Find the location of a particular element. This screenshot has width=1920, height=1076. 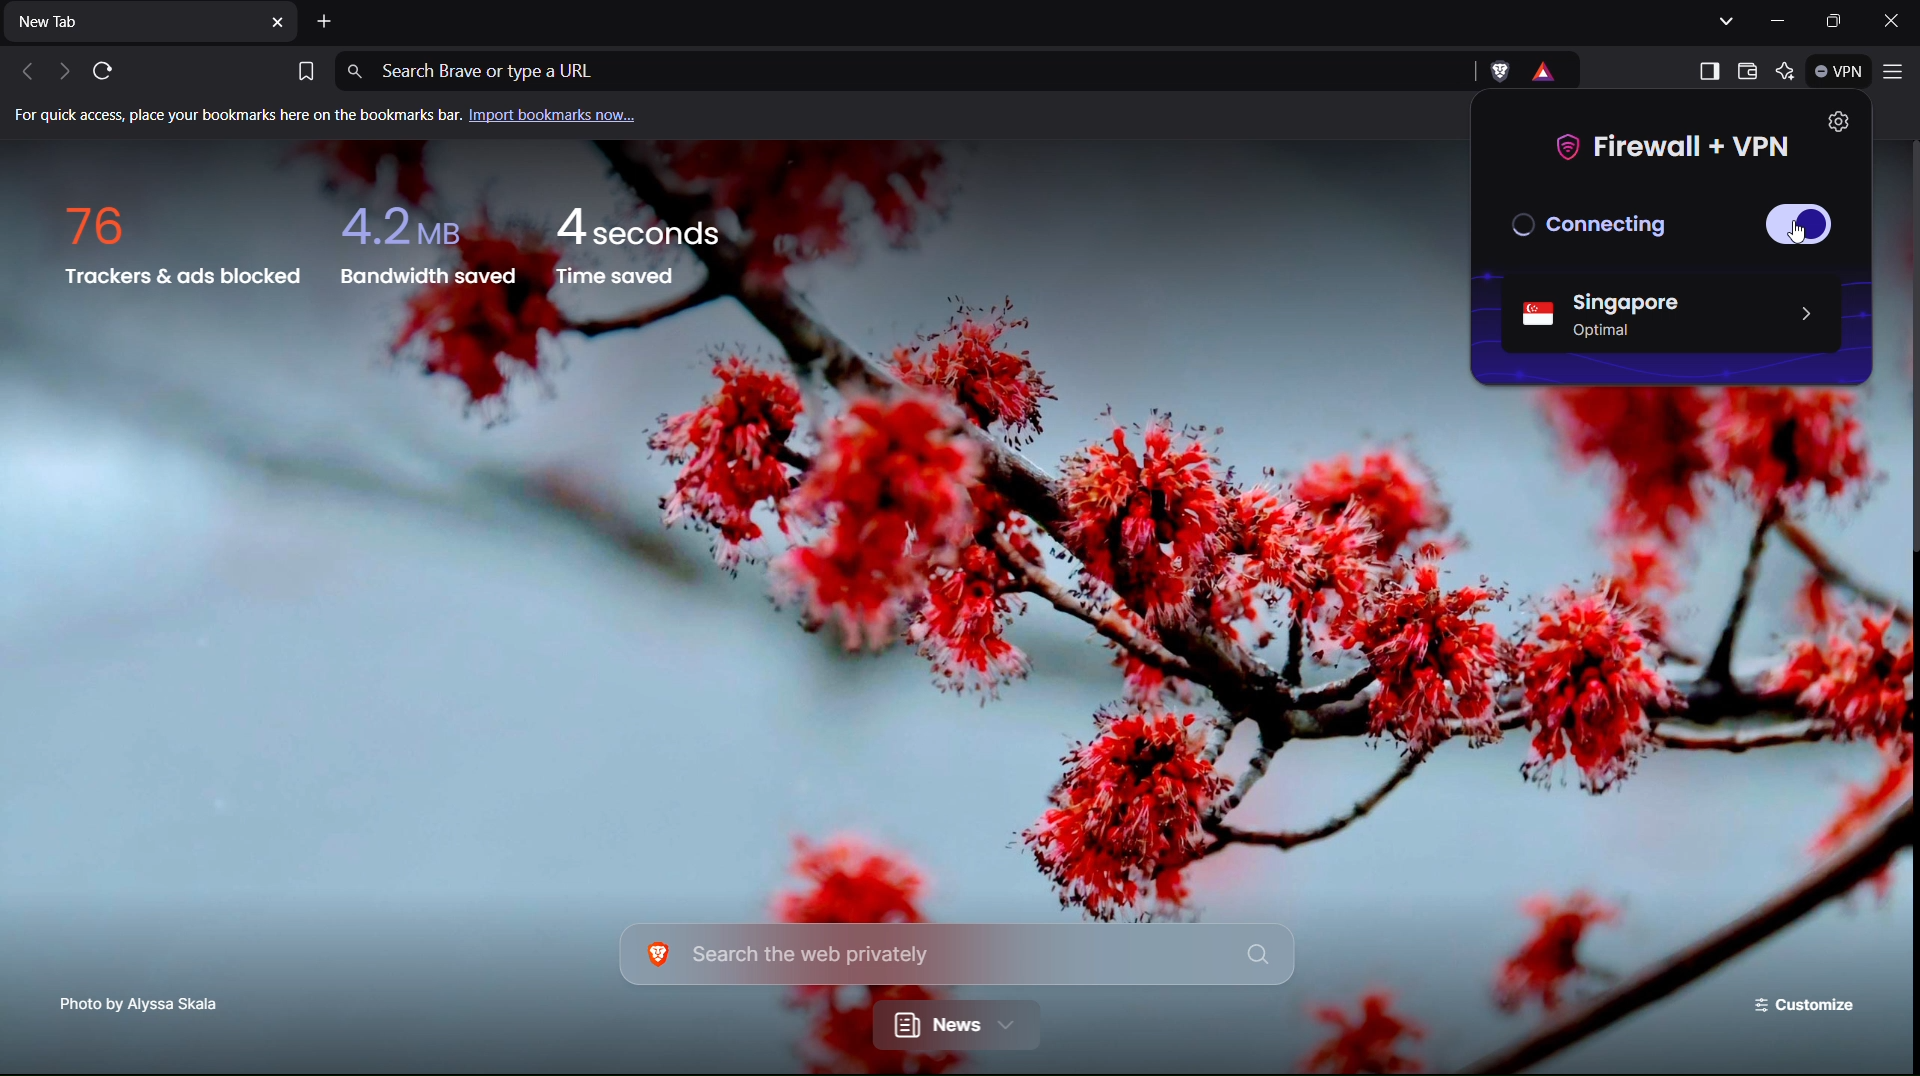

Button is located at coordinates (1807, 225).